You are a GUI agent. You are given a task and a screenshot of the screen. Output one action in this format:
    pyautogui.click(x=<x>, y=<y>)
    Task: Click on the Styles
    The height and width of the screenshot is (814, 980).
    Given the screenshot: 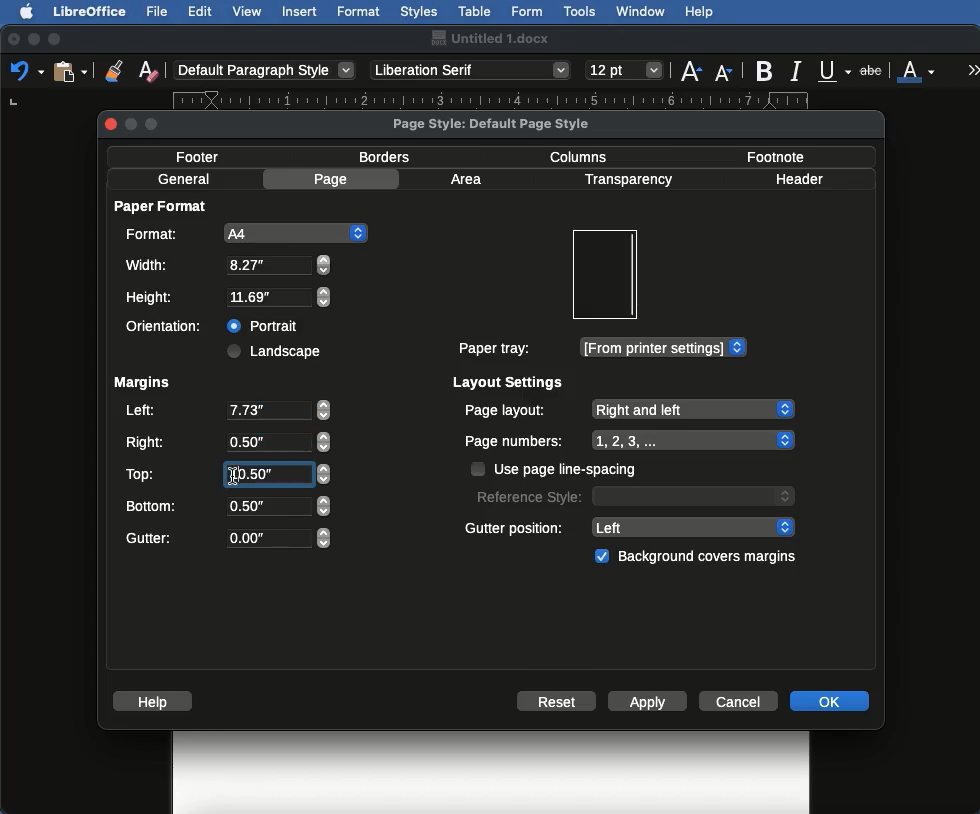 What is the action you would take?
    pyautogui.click(x=418, y=11)
    